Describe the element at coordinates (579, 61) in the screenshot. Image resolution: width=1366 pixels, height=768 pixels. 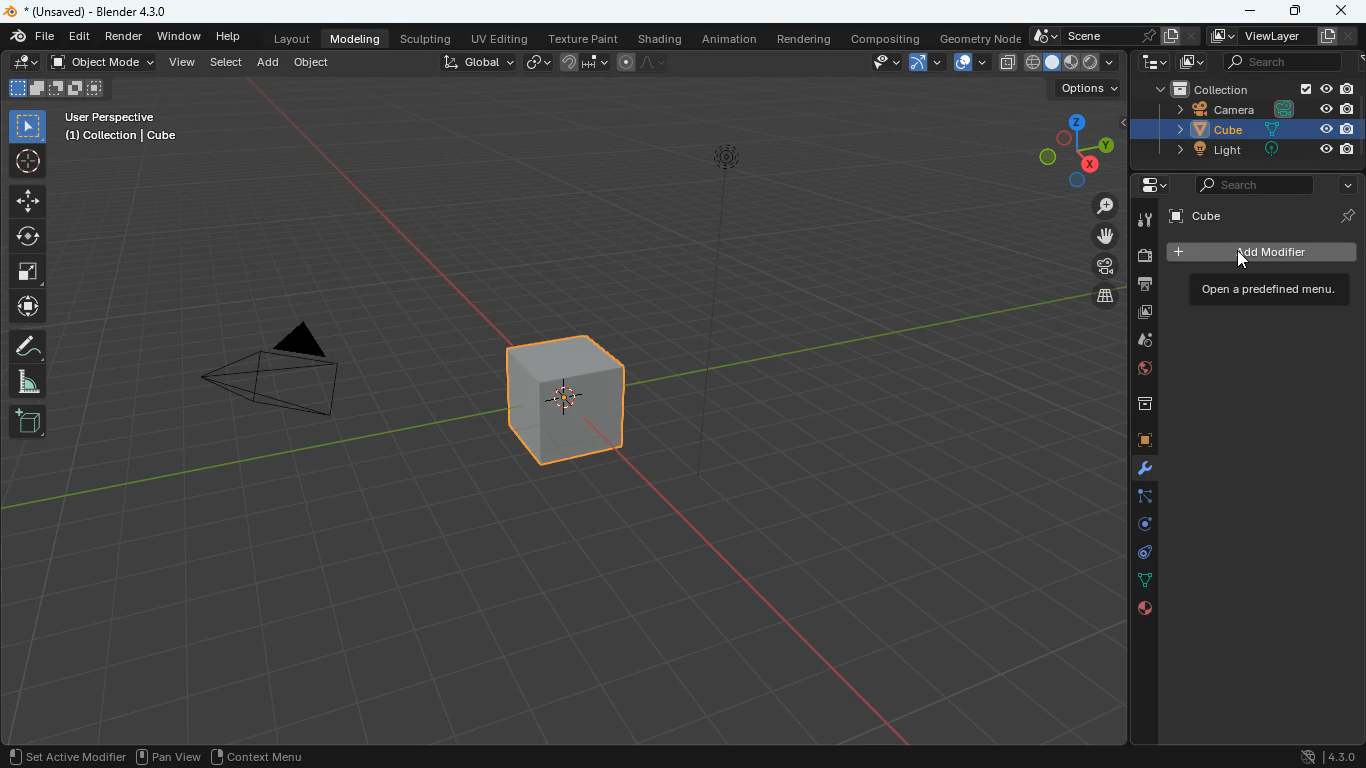
I see `join` at that location.